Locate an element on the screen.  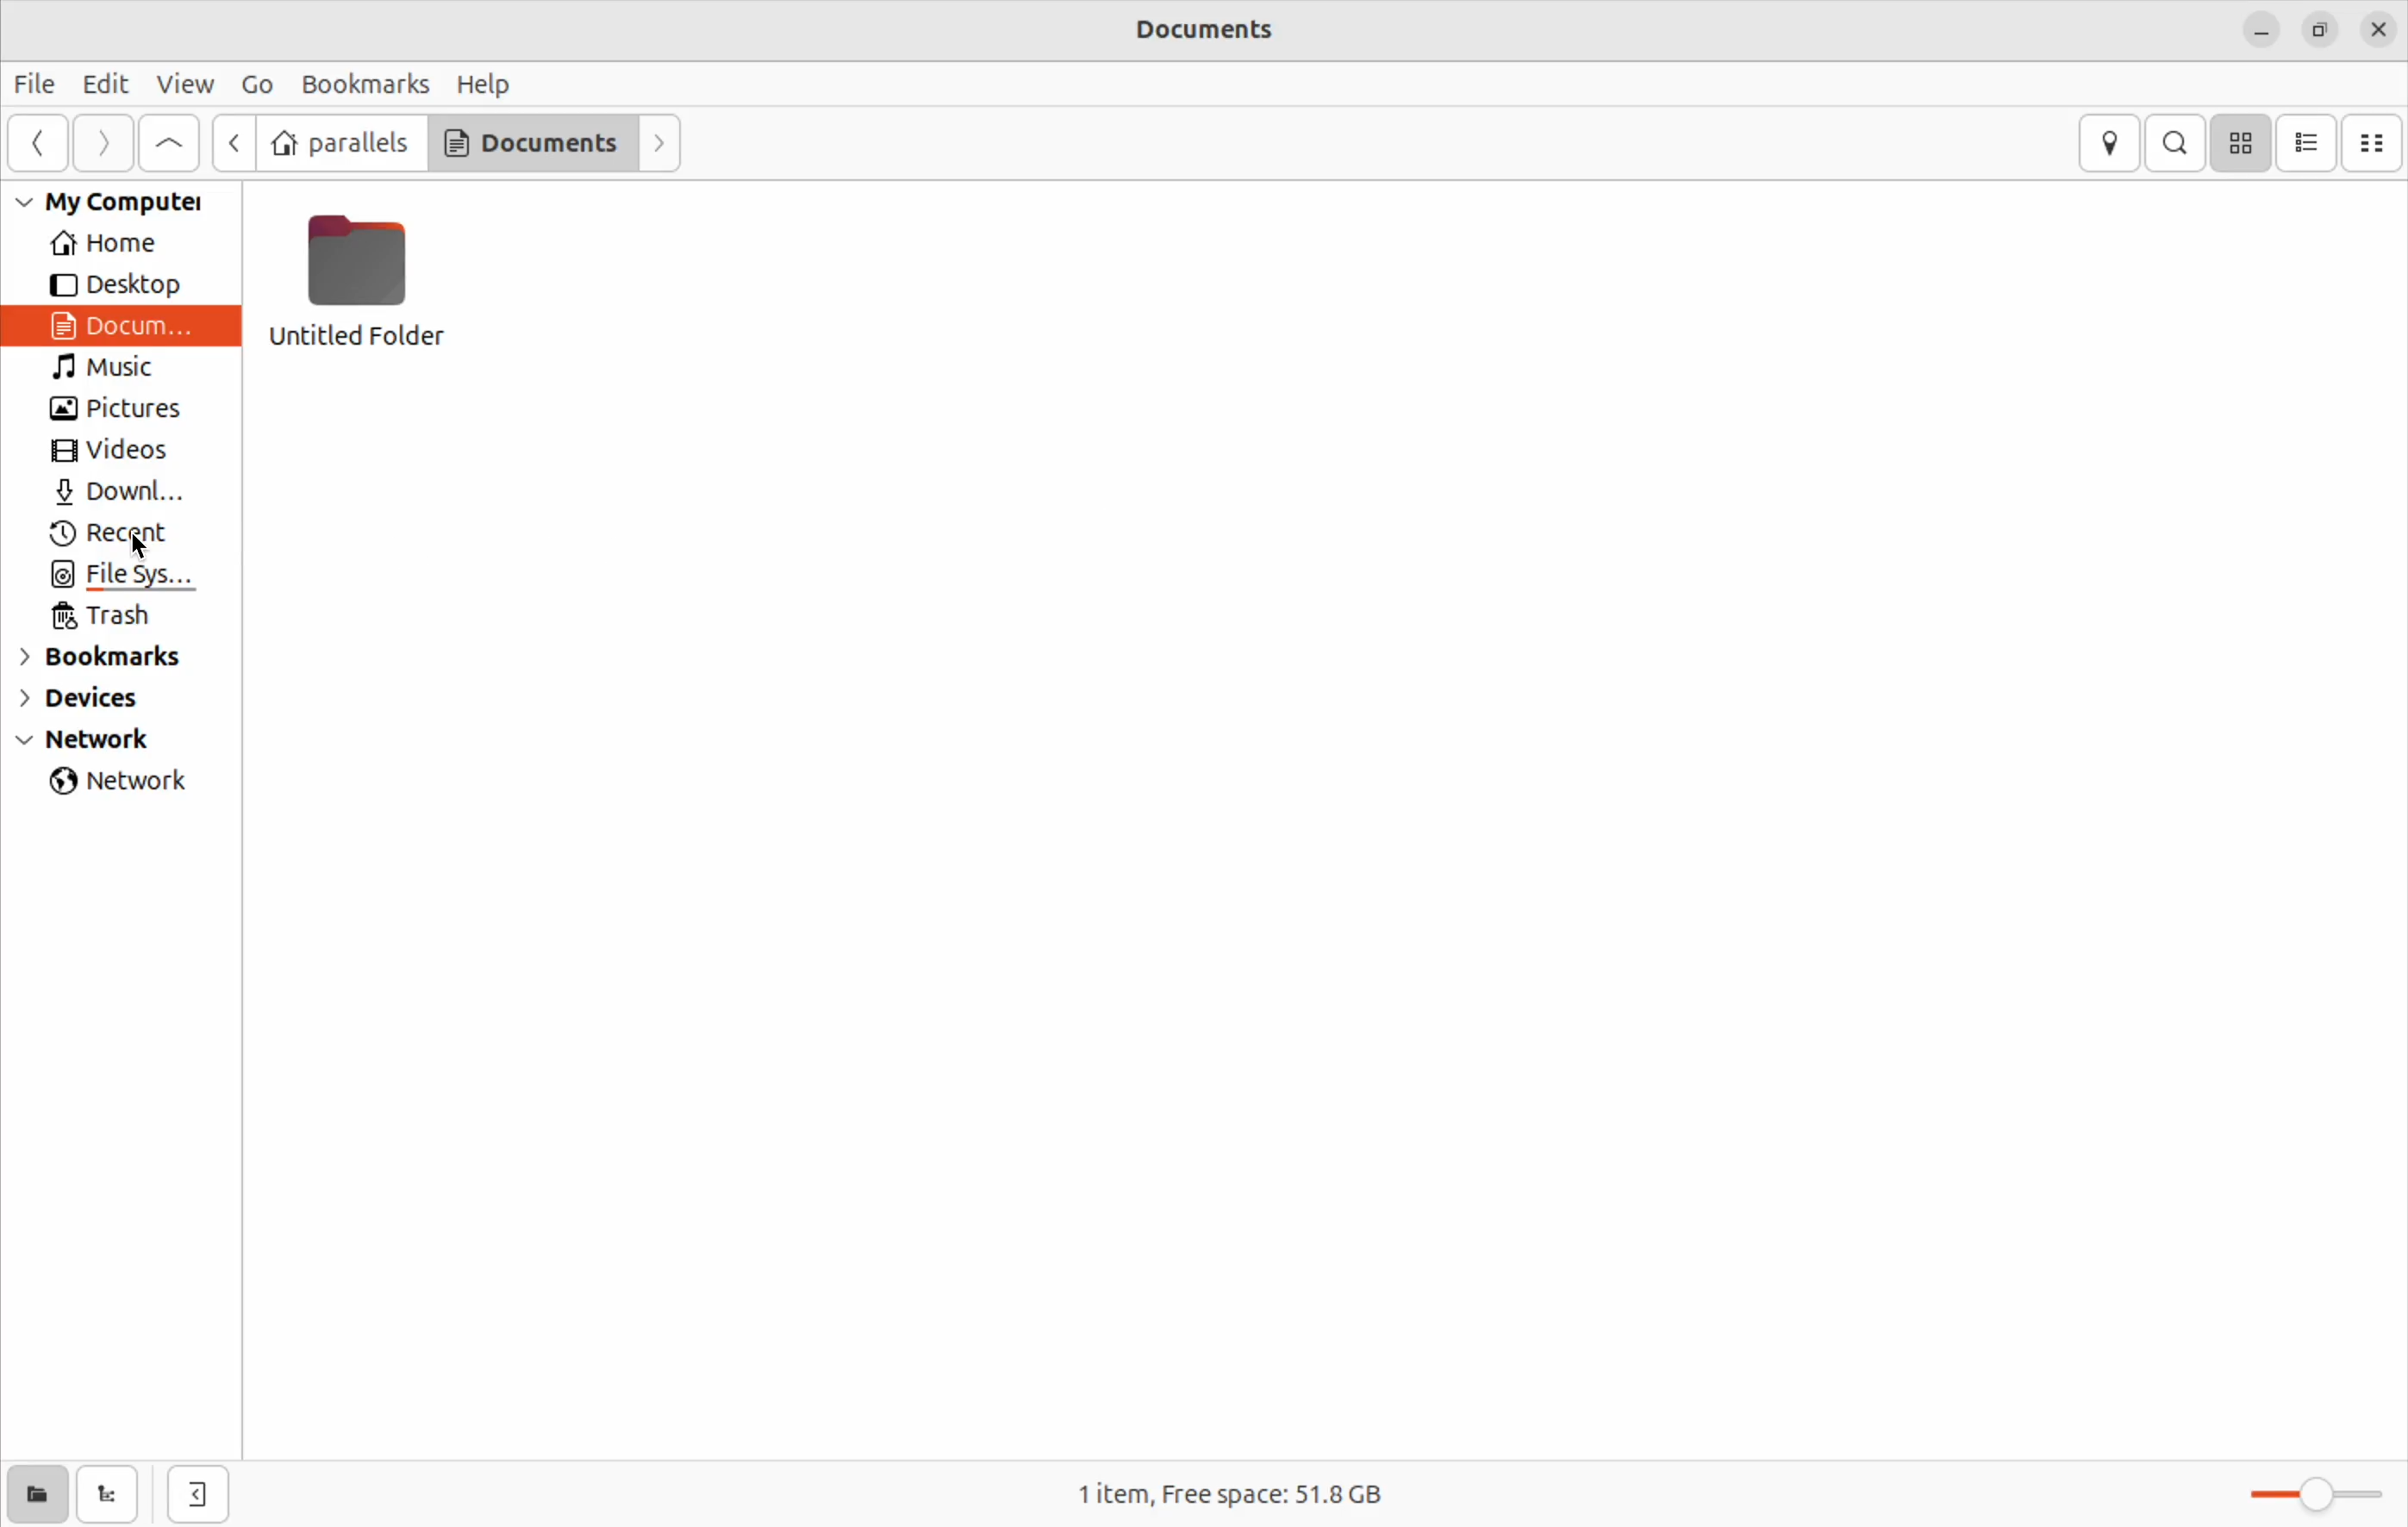
trash is located at coordinates (120, 614).